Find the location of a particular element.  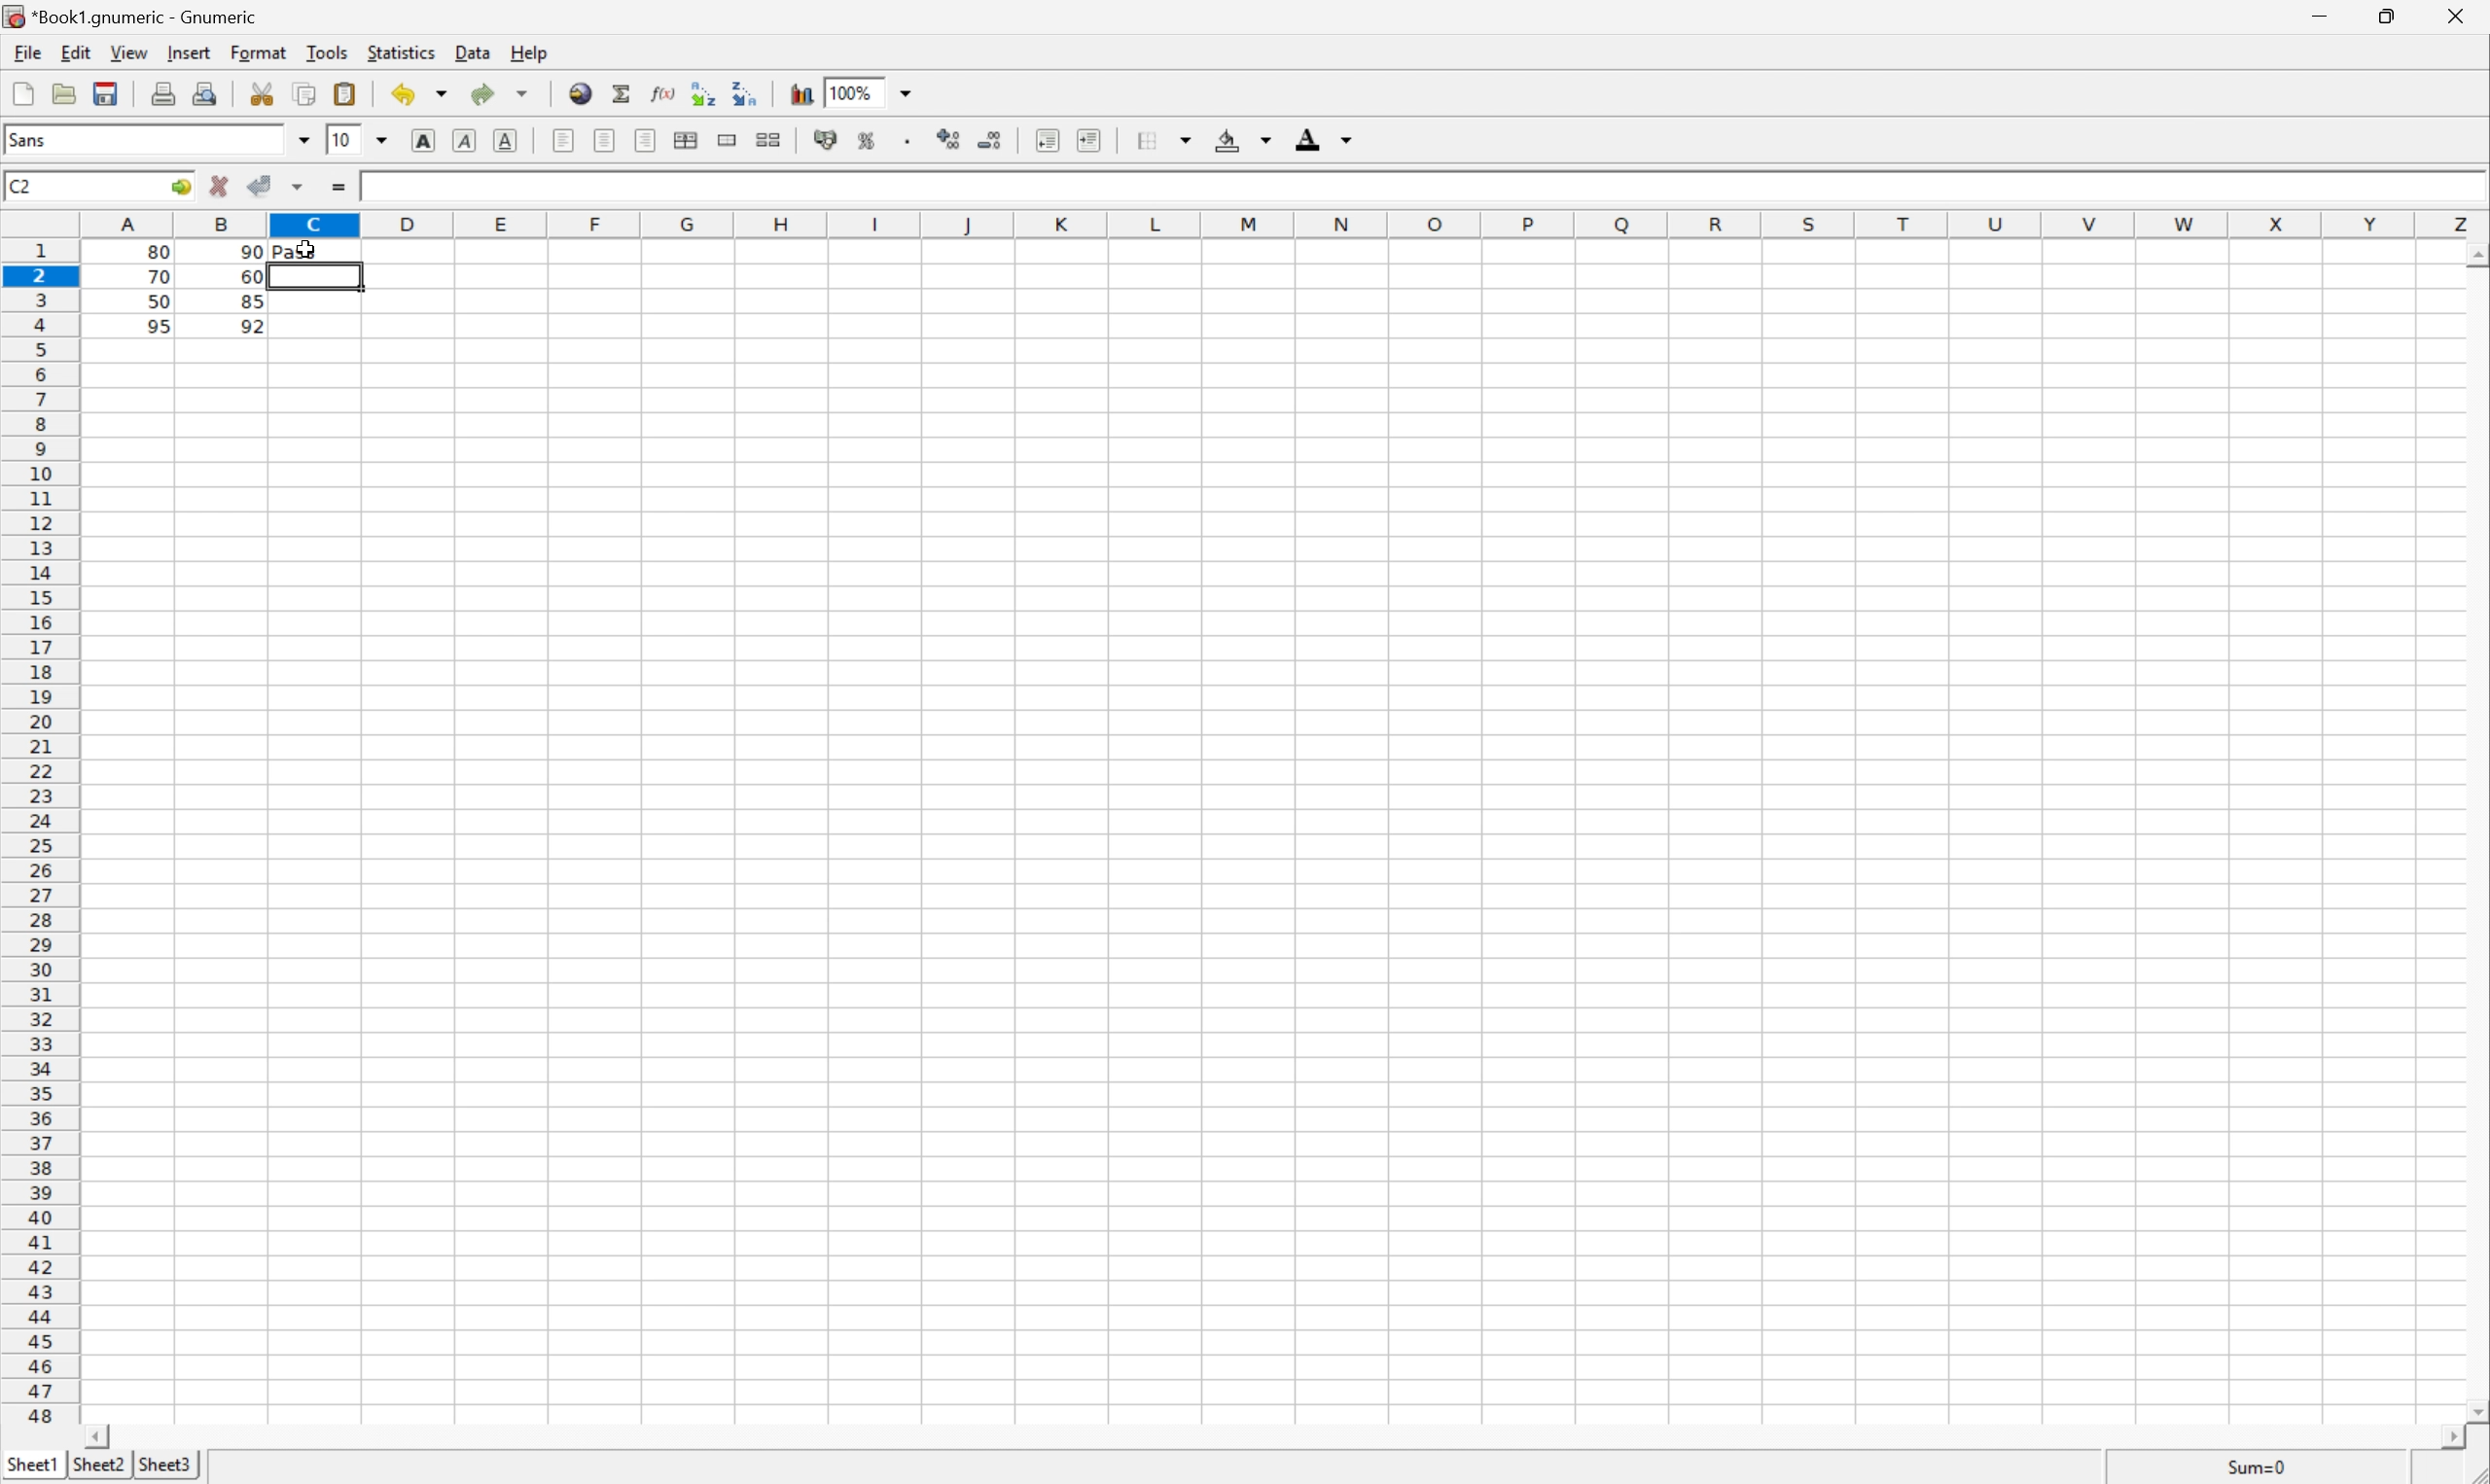

Sheet2 is located at coordinates (98, 1465).